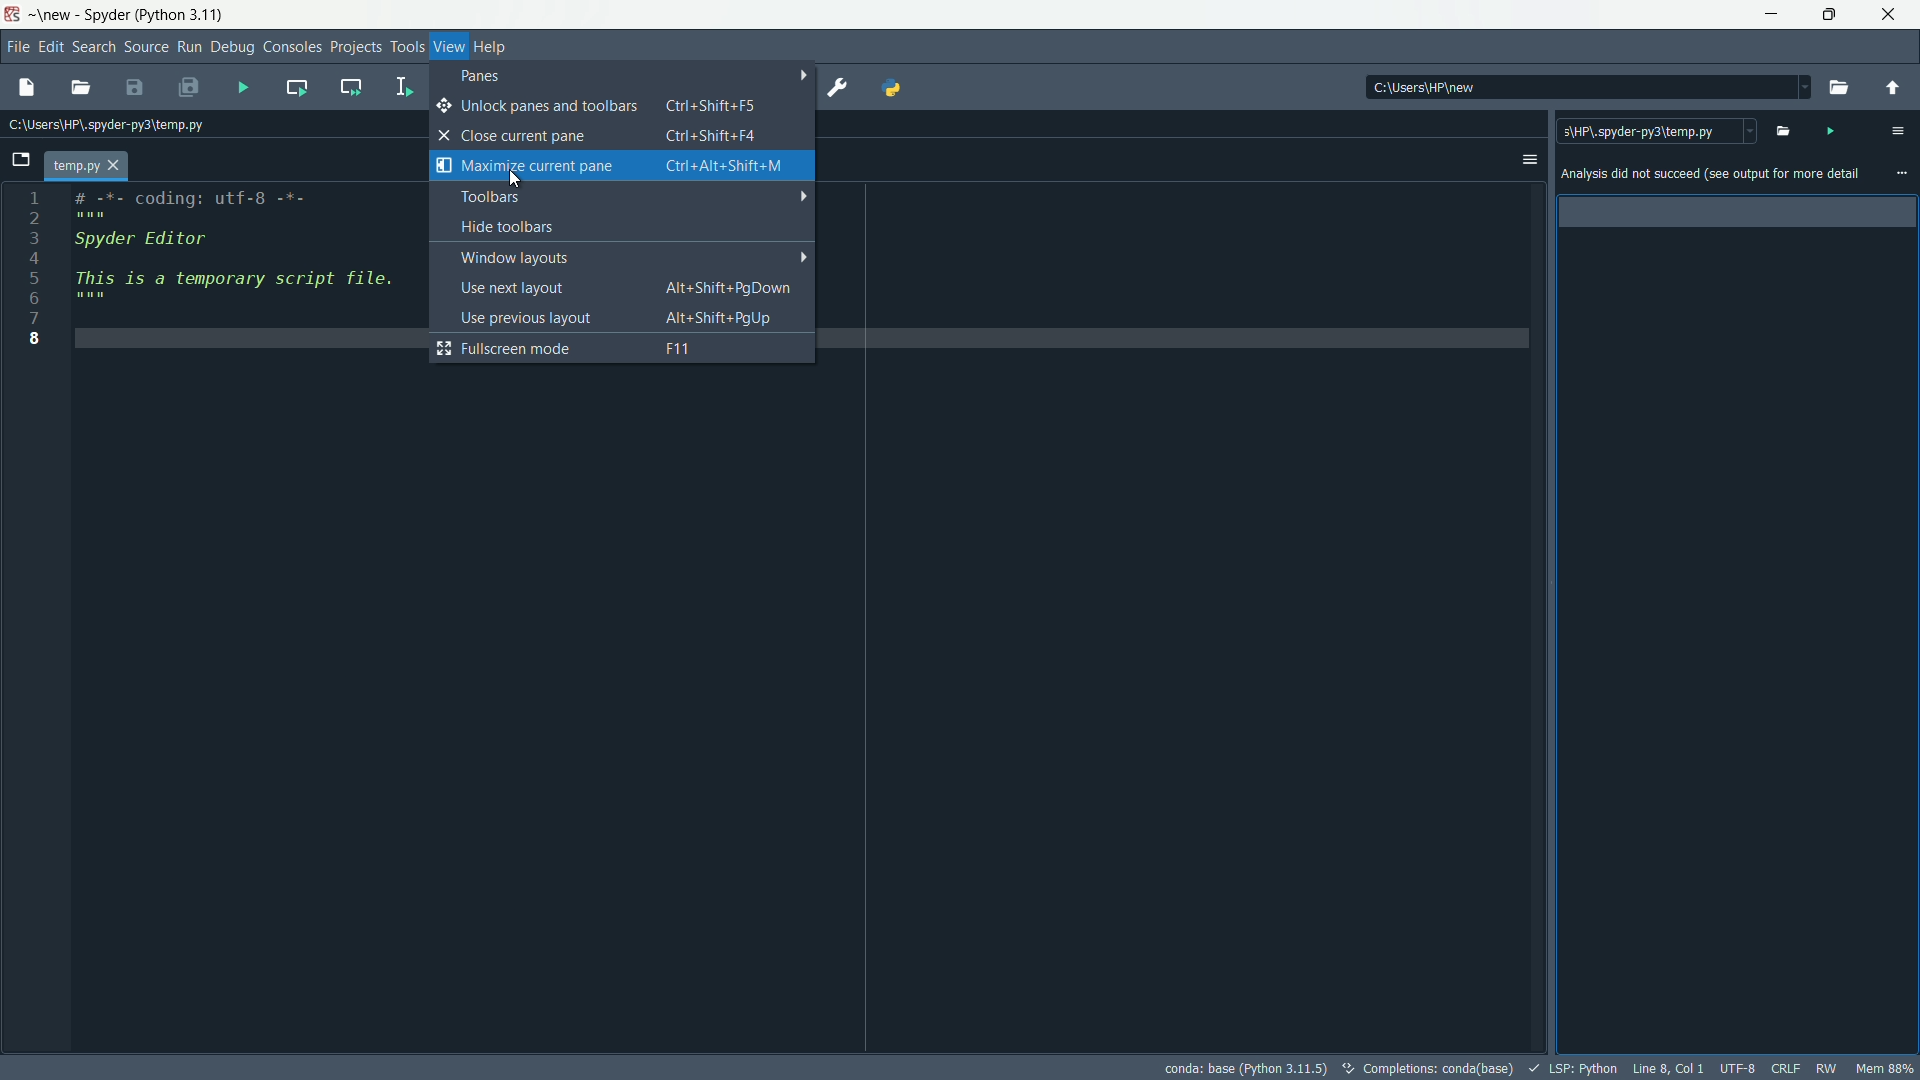 This screenshot has height=1080, width=1920. What do you see at coordinates (55, 16) in the screenshot?
I see `new` at bounding box center [55, 16].